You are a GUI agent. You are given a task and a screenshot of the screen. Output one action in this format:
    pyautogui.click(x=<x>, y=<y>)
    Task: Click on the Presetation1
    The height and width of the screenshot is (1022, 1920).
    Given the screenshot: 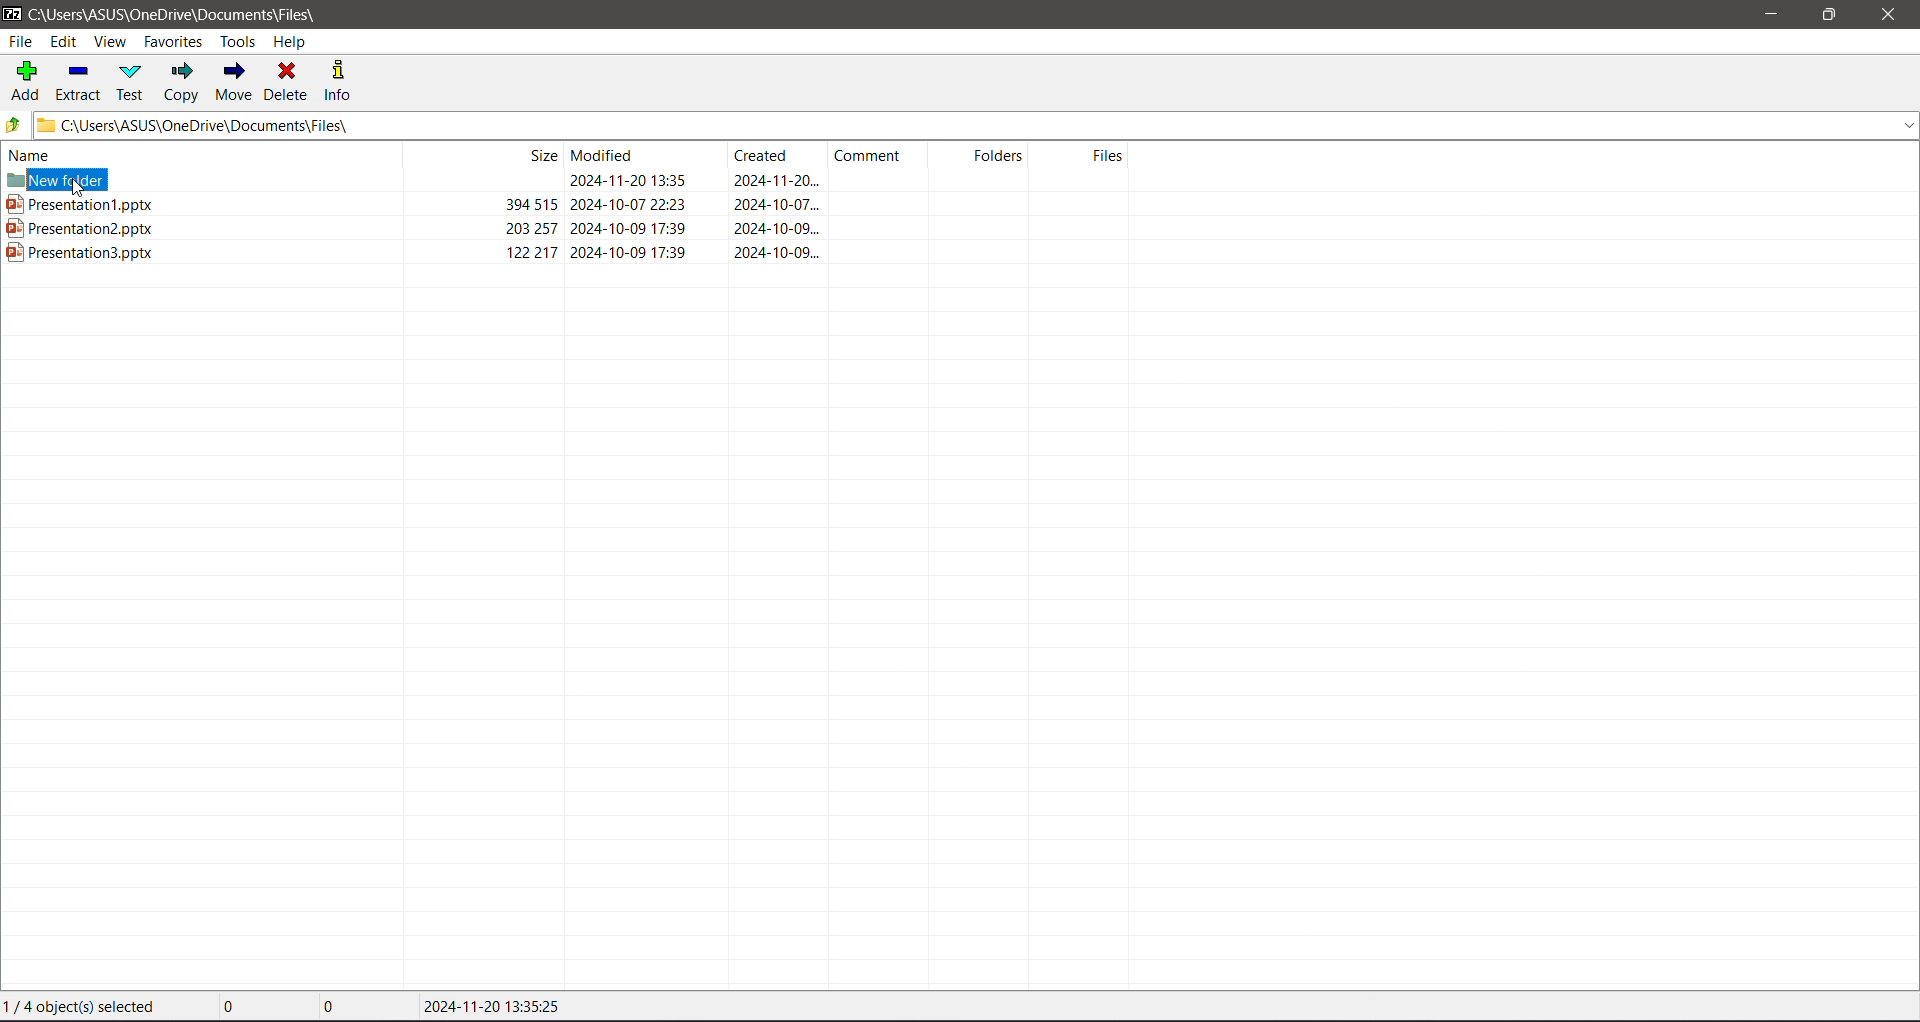 What is the action you would take?
    pyautogui.click(x=448, y=206)
    